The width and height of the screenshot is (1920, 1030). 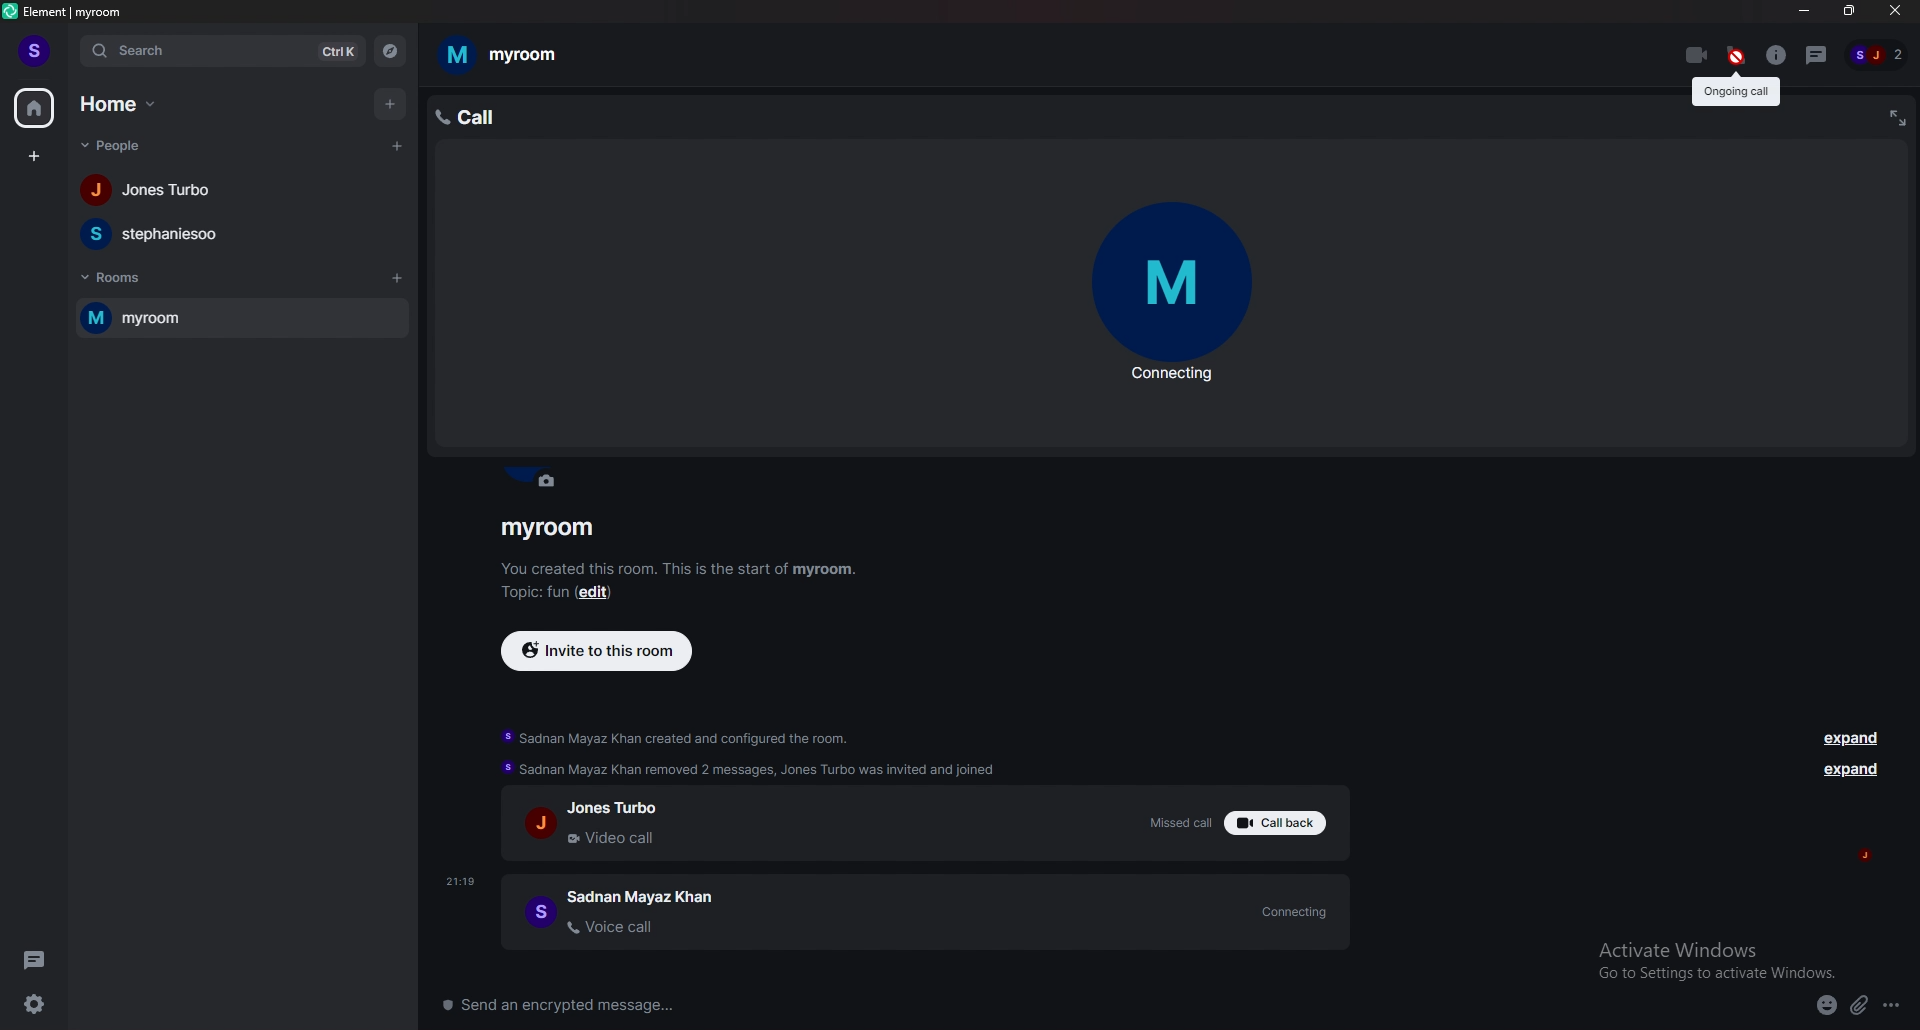 I want to click on people, so click(x=120, y=146).